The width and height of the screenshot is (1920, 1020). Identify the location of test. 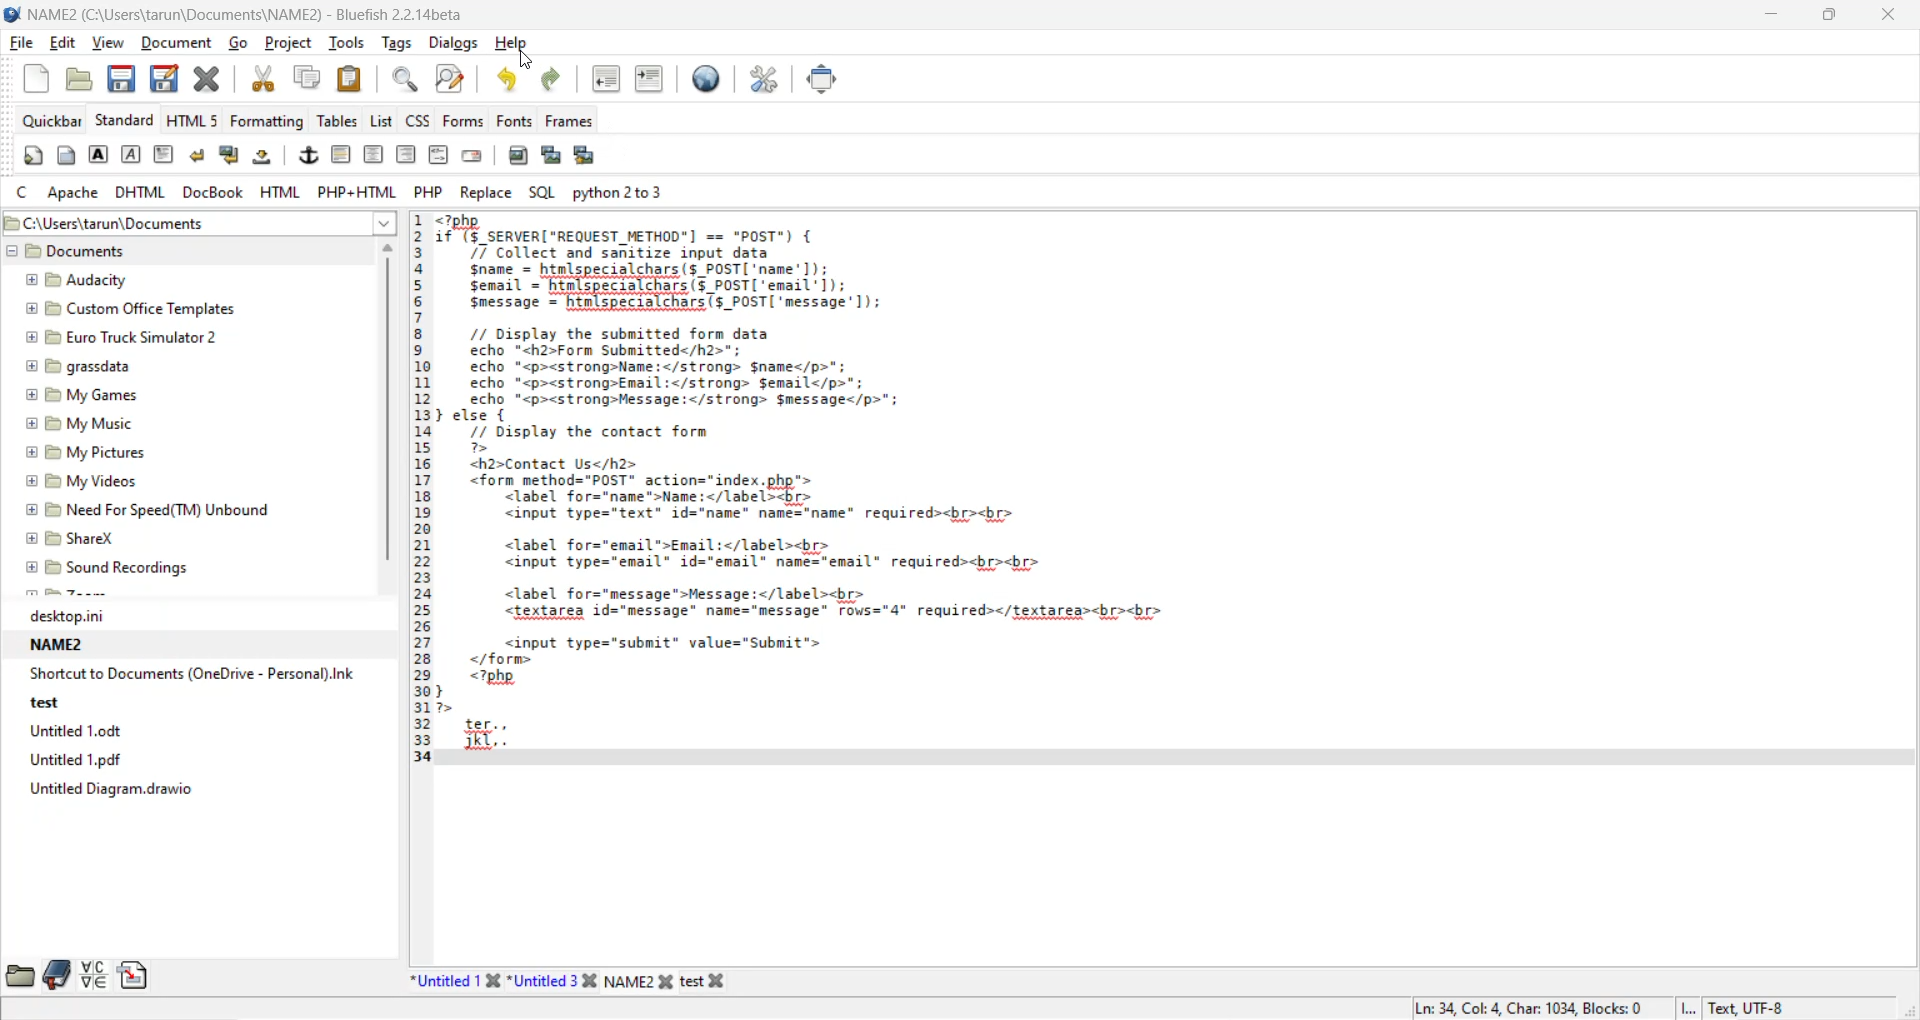
(710, 978).